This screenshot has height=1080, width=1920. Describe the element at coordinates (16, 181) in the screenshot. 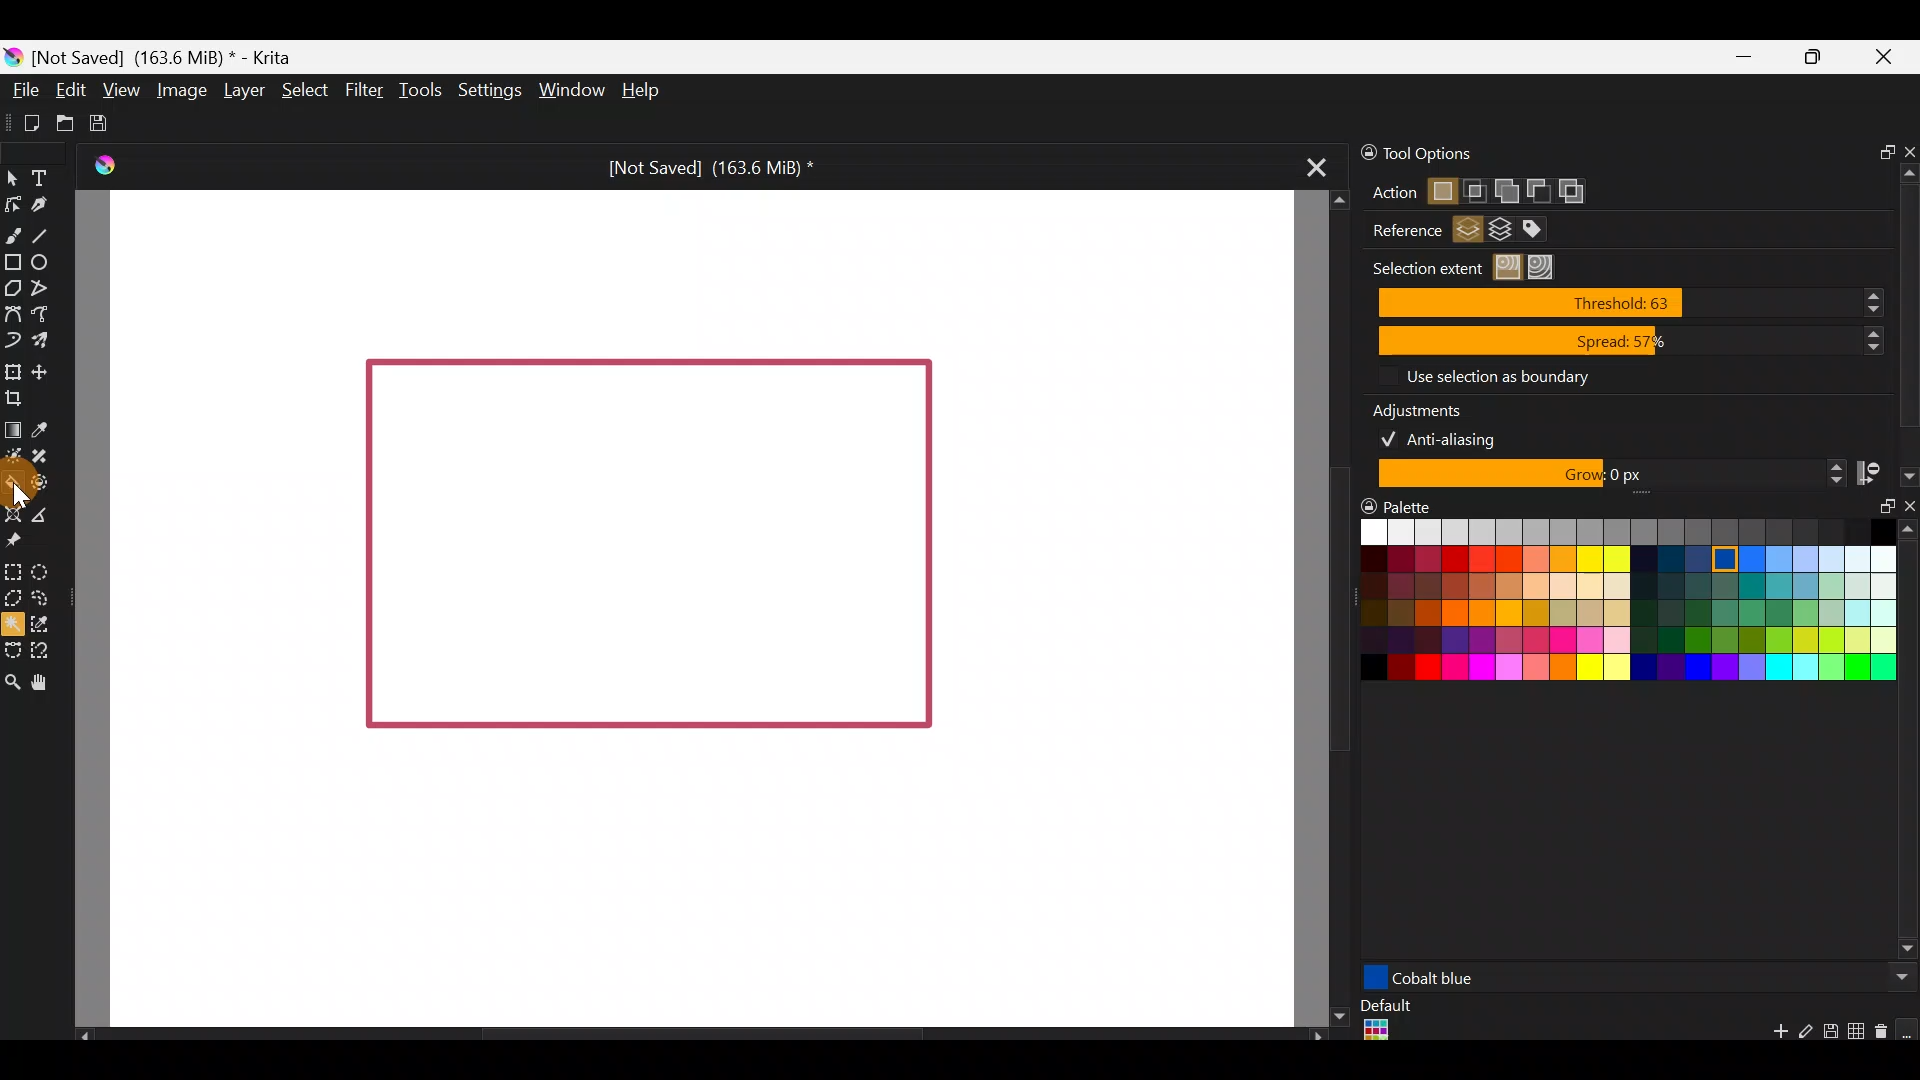

I see `Select shapes tool` at that location.